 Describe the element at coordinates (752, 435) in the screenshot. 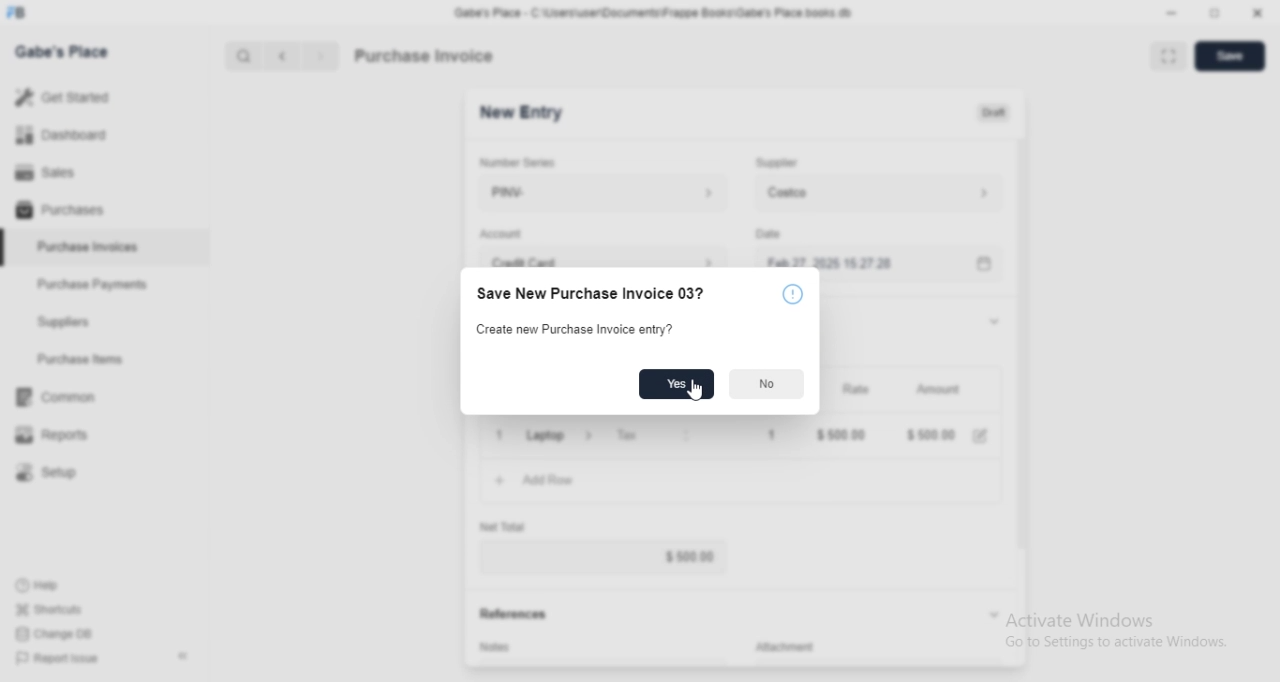

I see `1` at that location.